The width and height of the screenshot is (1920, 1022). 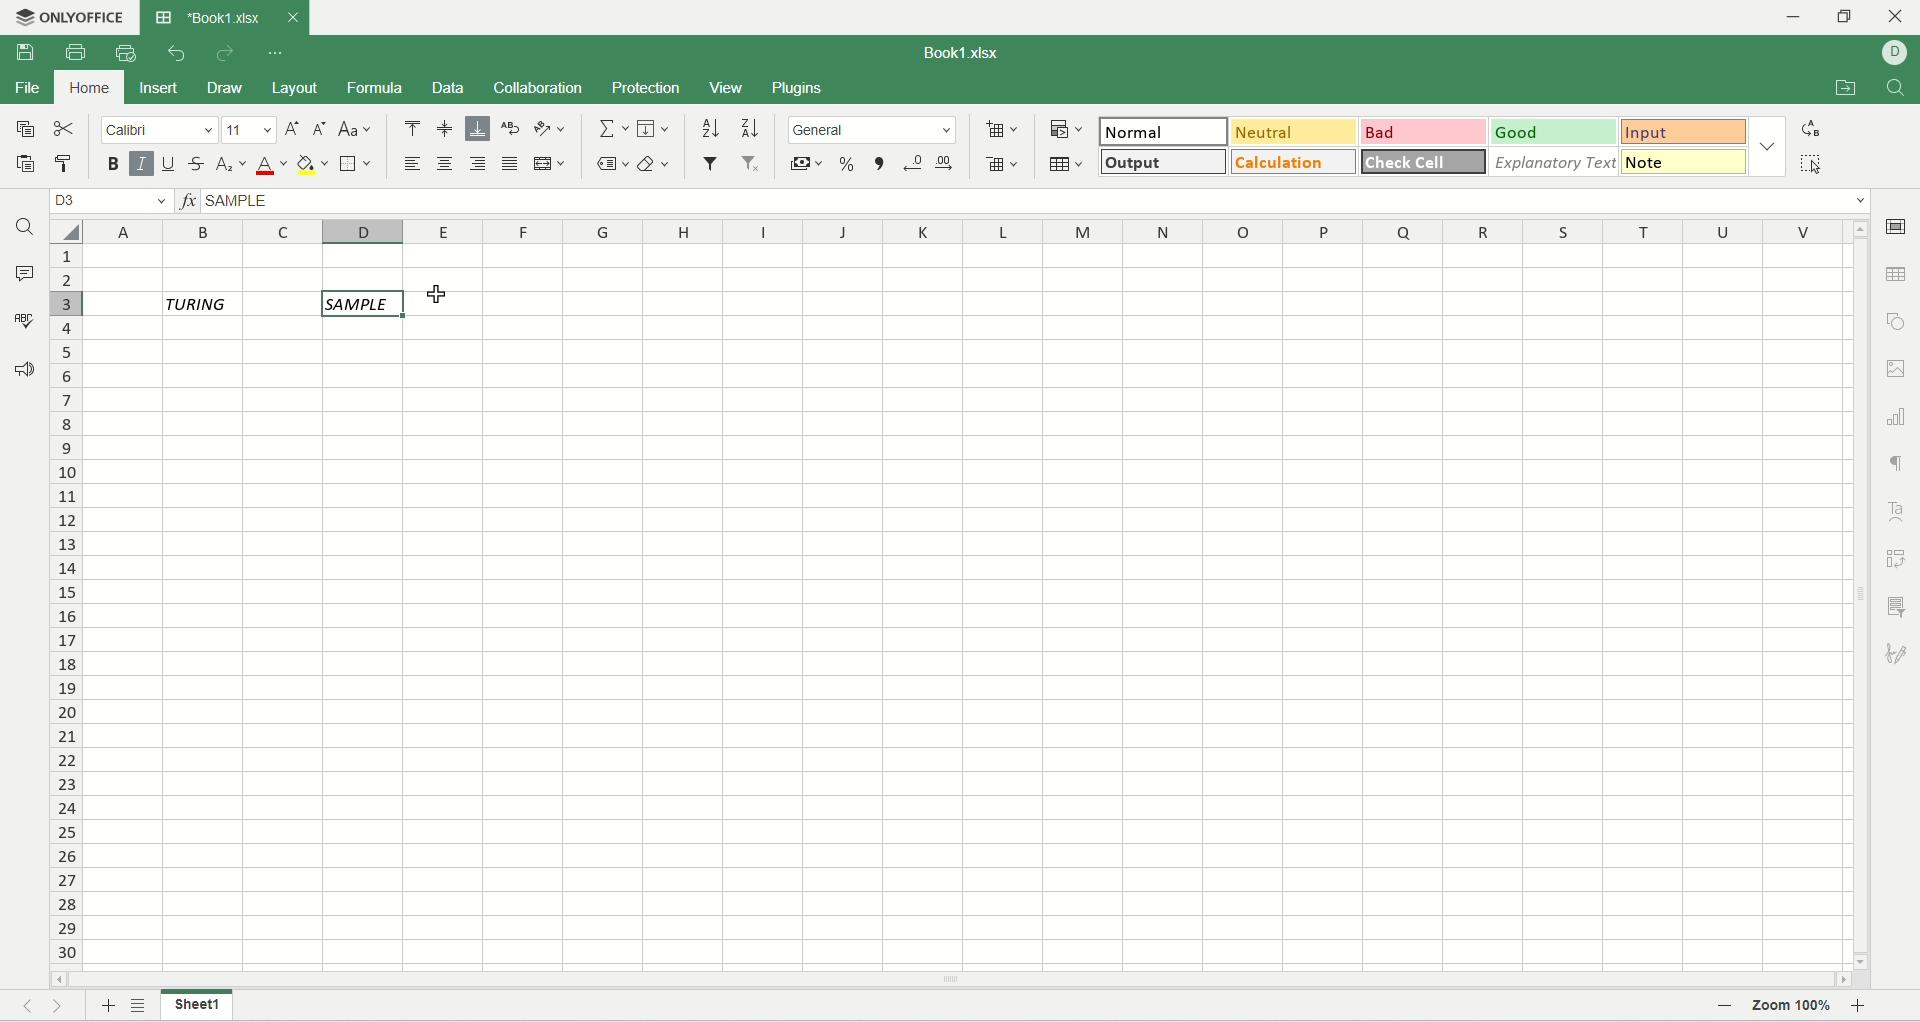 What do you see at coordinates (1553, 162) in the screenshot?
I see `explanatory text` at bounding box center [1553, 162].